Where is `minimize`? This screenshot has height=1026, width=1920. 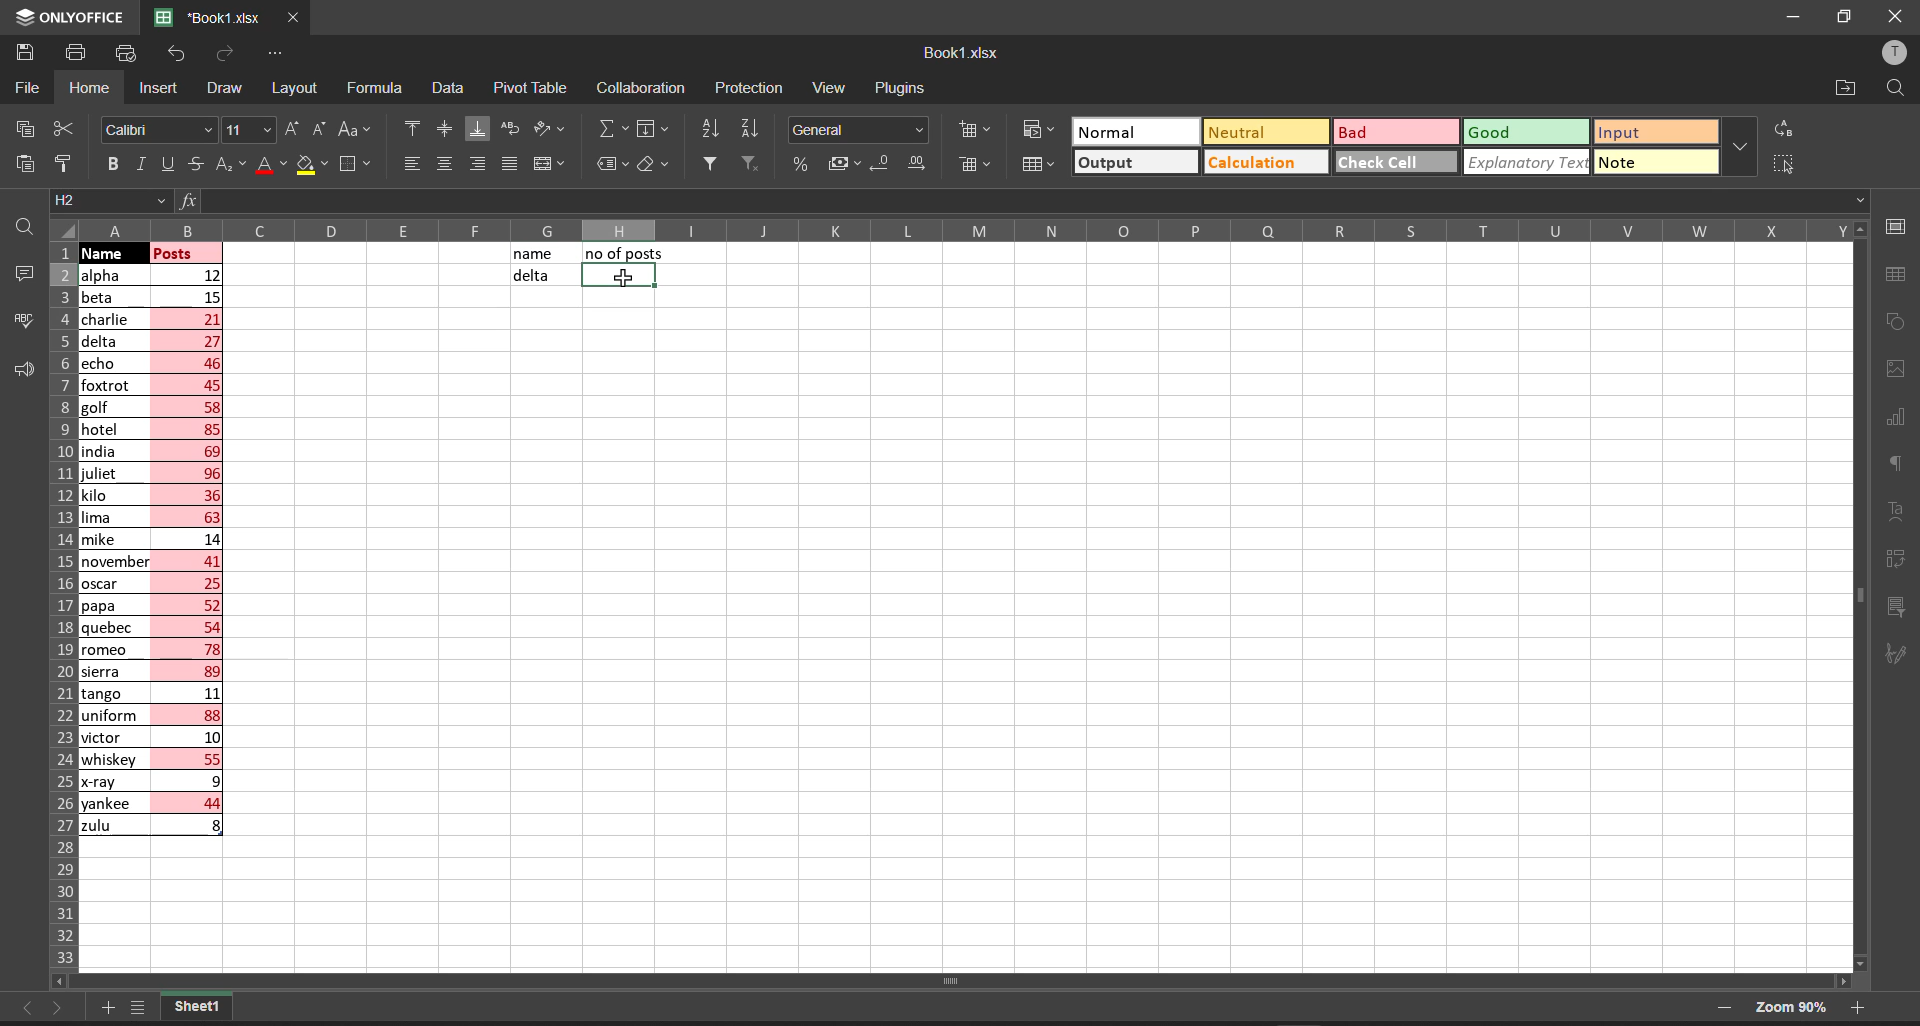 minimize is located at coordinates (1799, 18).